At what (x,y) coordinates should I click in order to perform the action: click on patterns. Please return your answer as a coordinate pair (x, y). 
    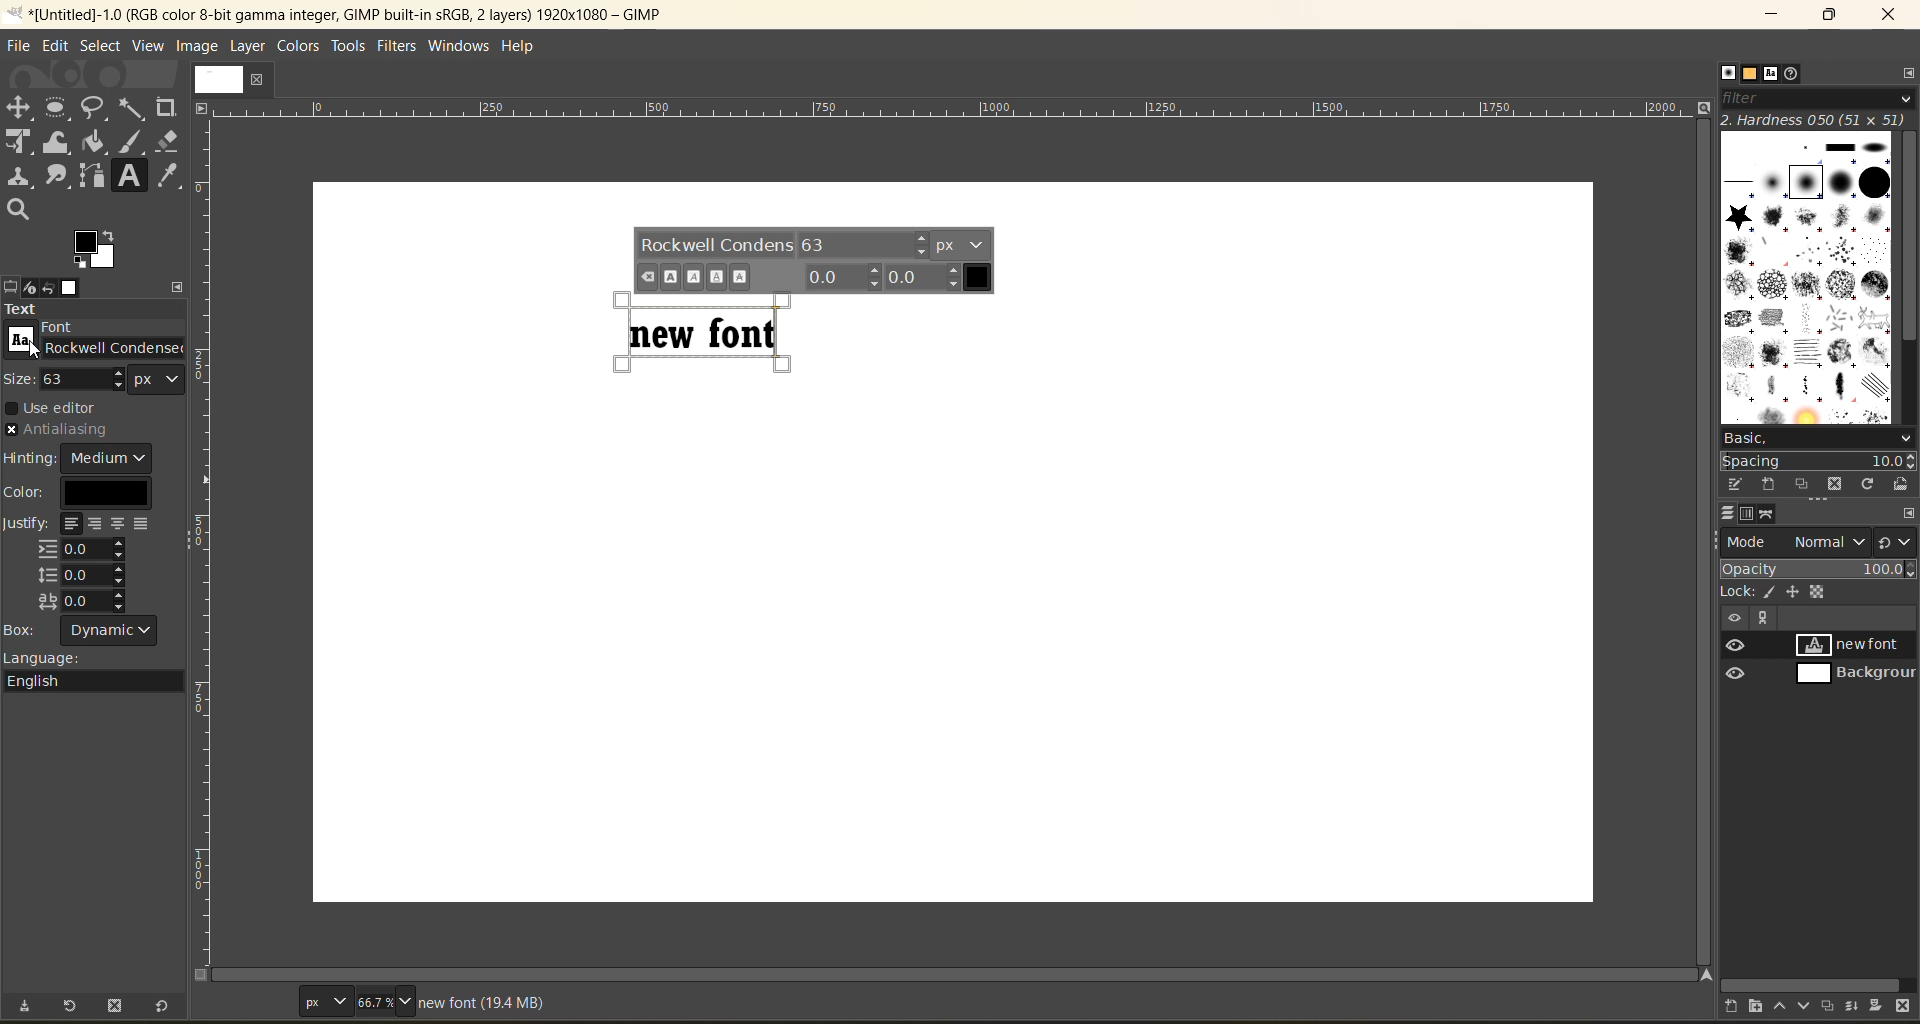
    Looking at the image, I should click on (1755, 74).